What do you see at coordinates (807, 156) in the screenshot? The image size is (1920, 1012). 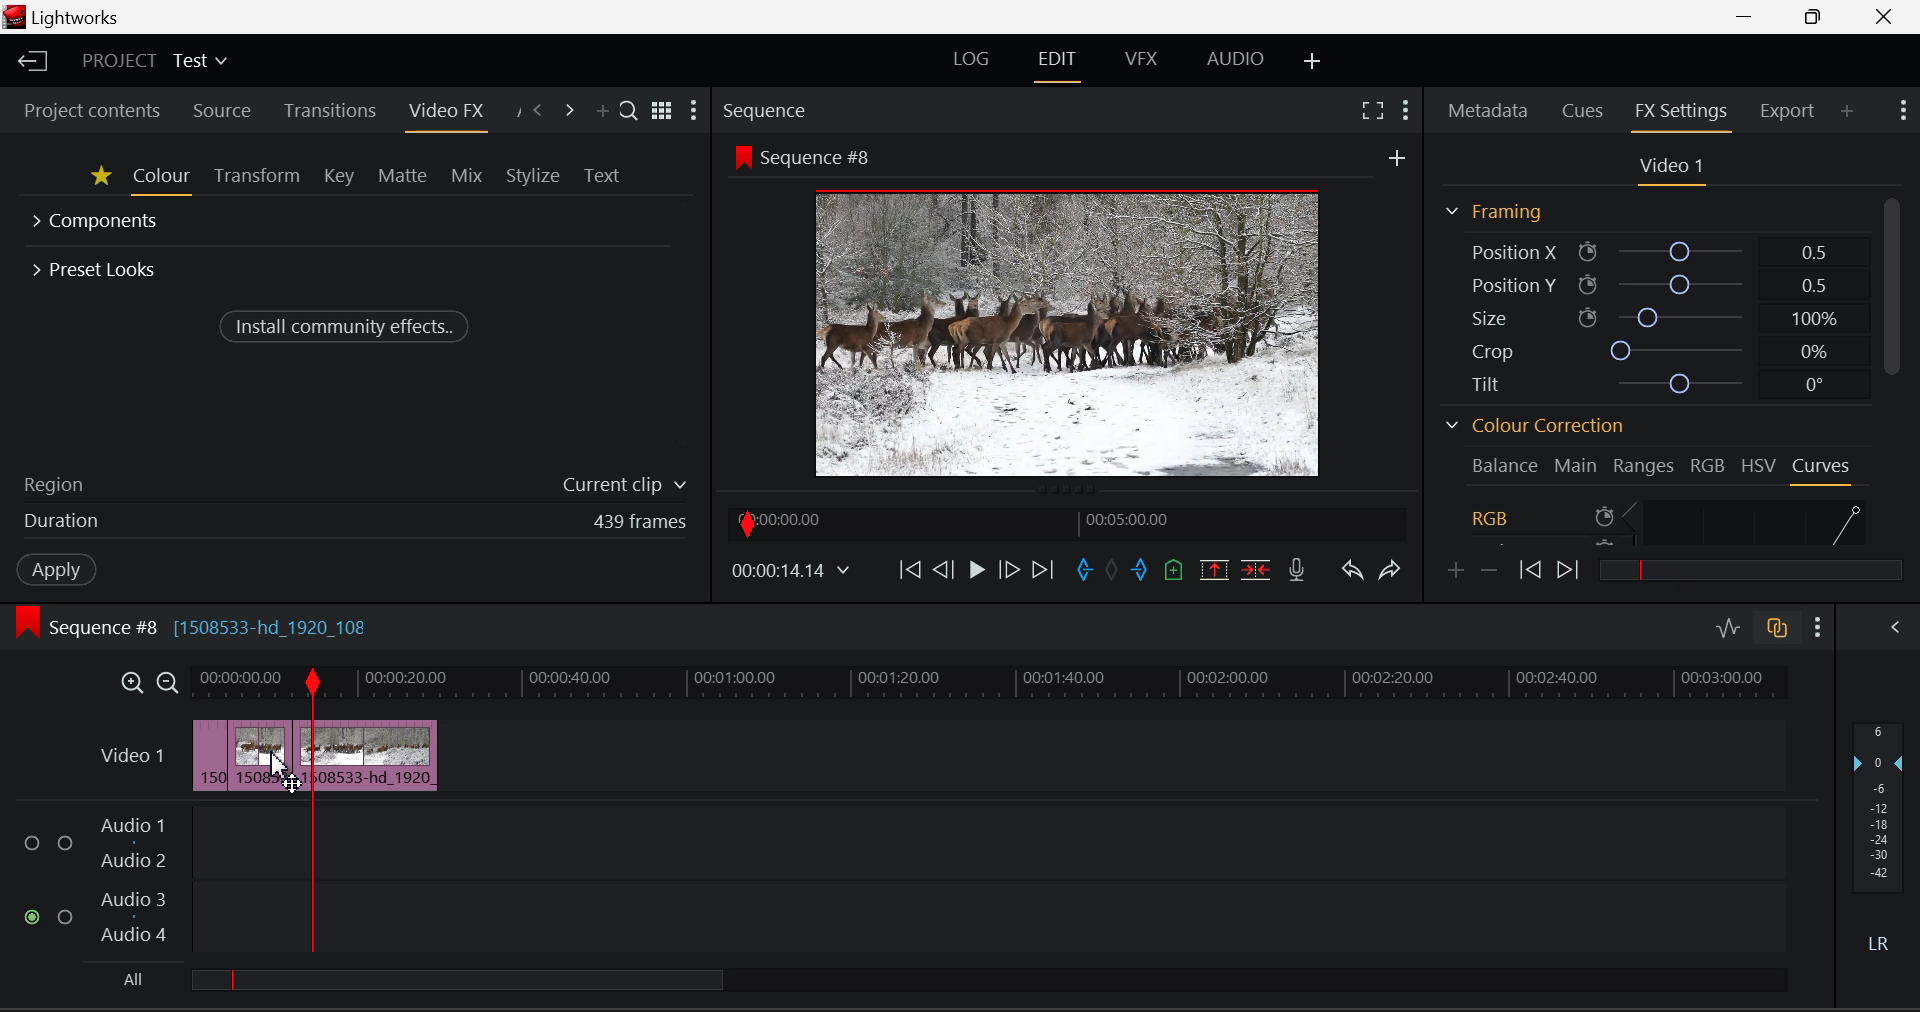 I see `Sequence #8` at bounding box center [807, 156].